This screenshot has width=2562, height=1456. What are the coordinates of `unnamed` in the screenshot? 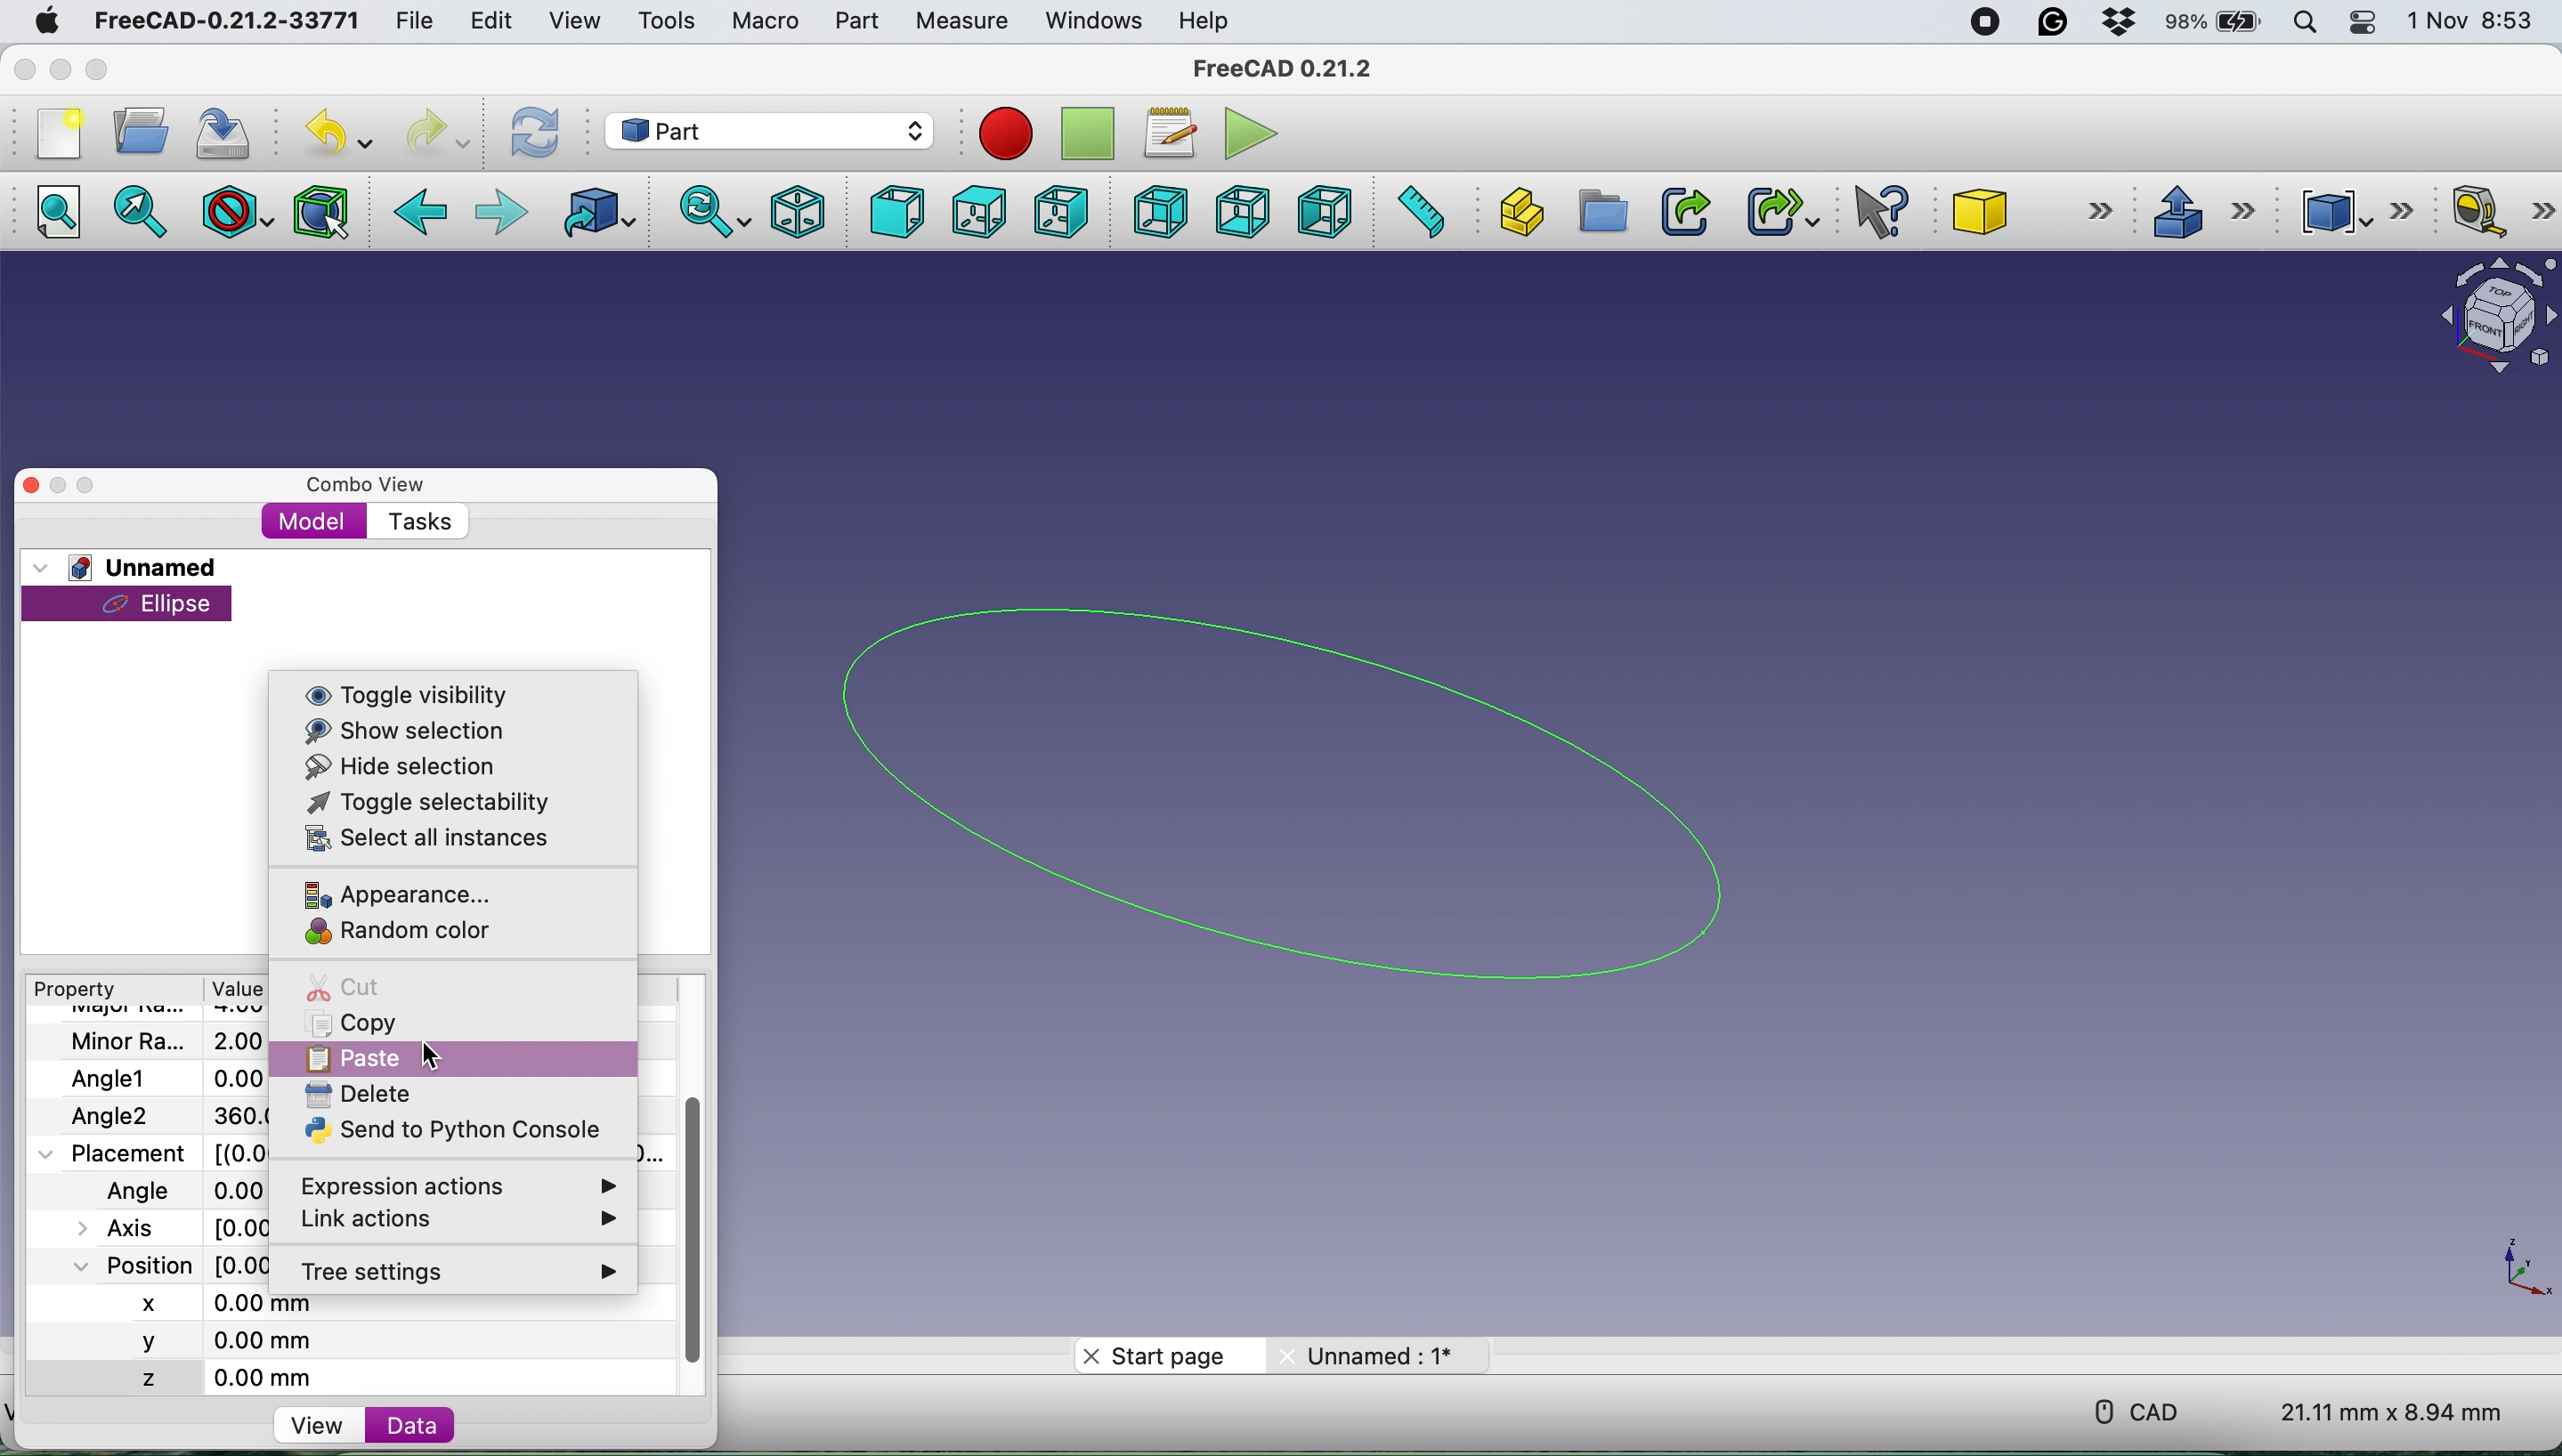 It's located at (135, 567).